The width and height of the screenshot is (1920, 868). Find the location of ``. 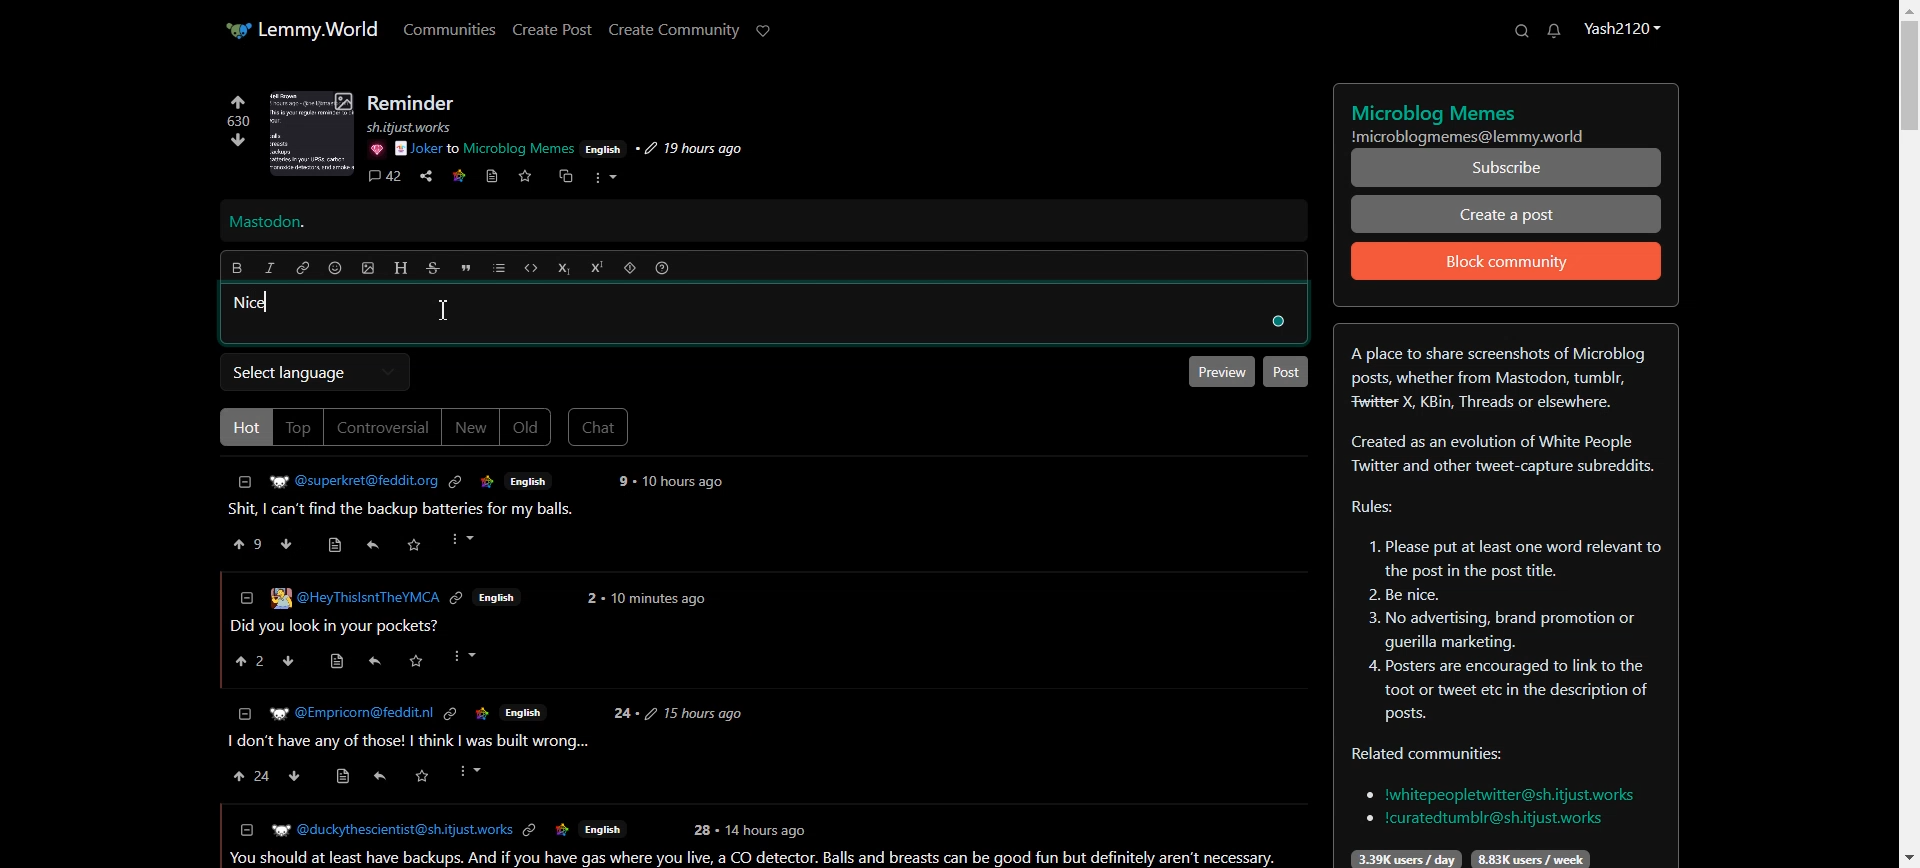

 is located at coordinates (333, 662).